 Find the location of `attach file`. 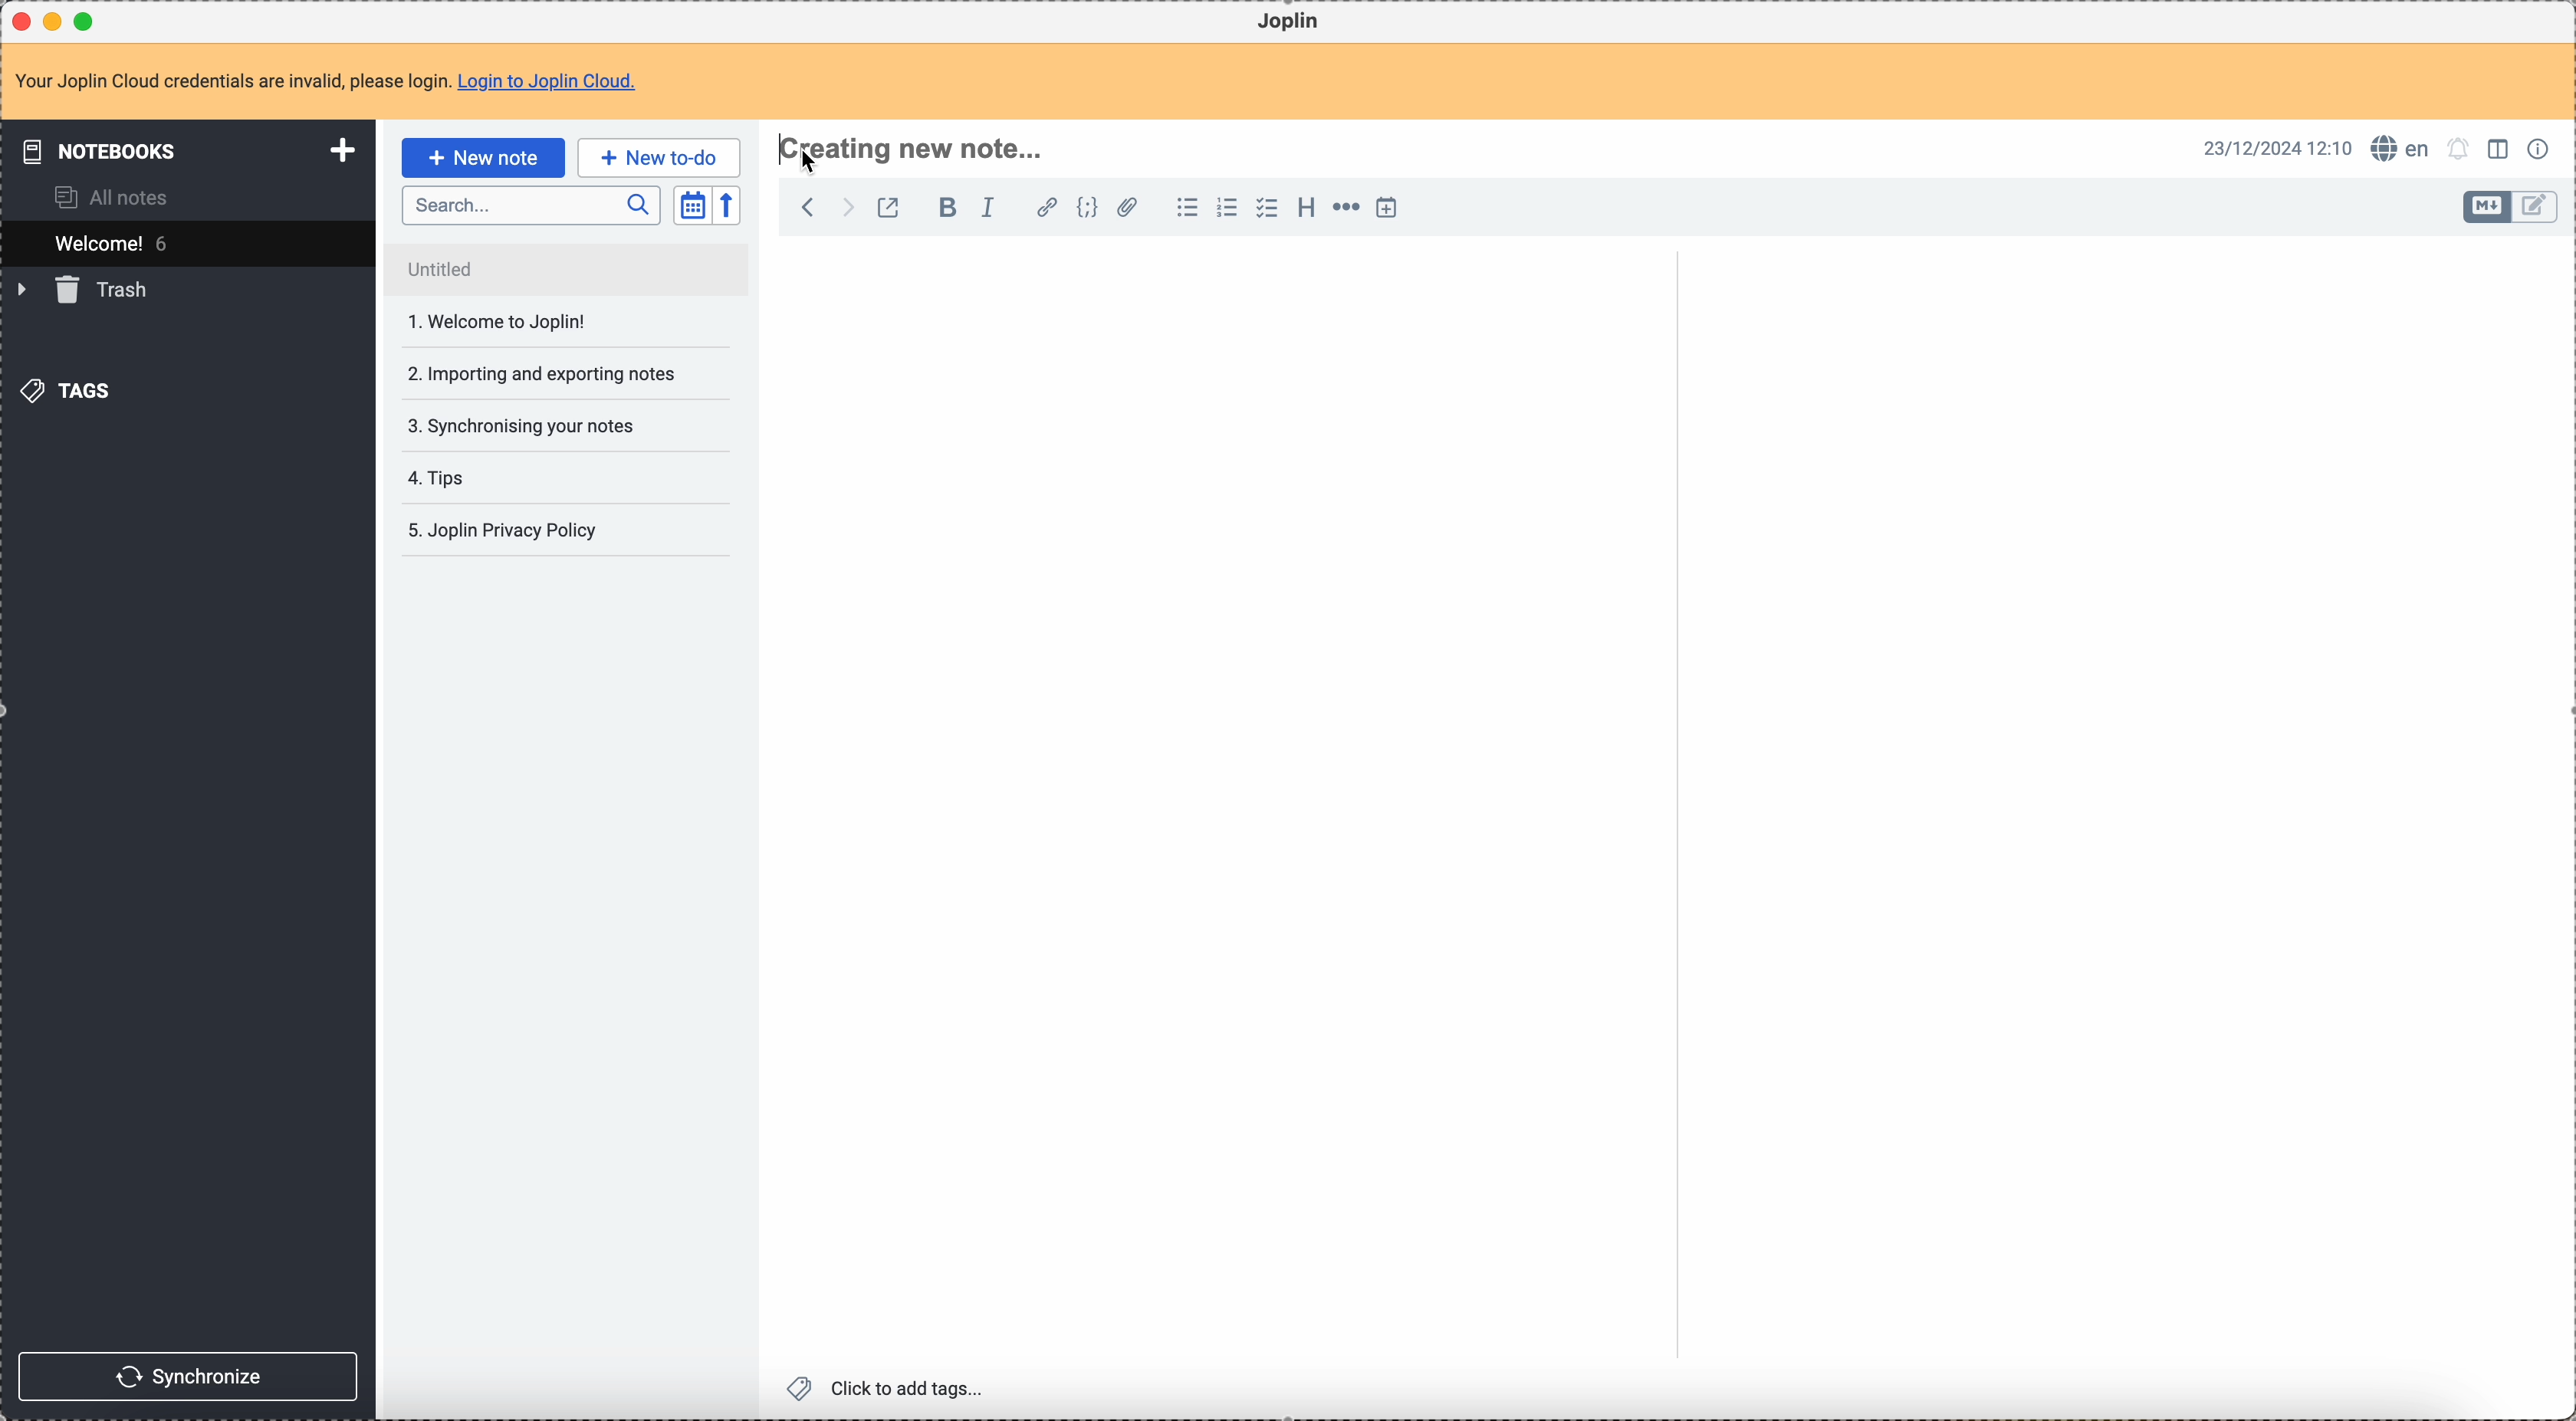

attach file is located at coordinates (1127, 208).